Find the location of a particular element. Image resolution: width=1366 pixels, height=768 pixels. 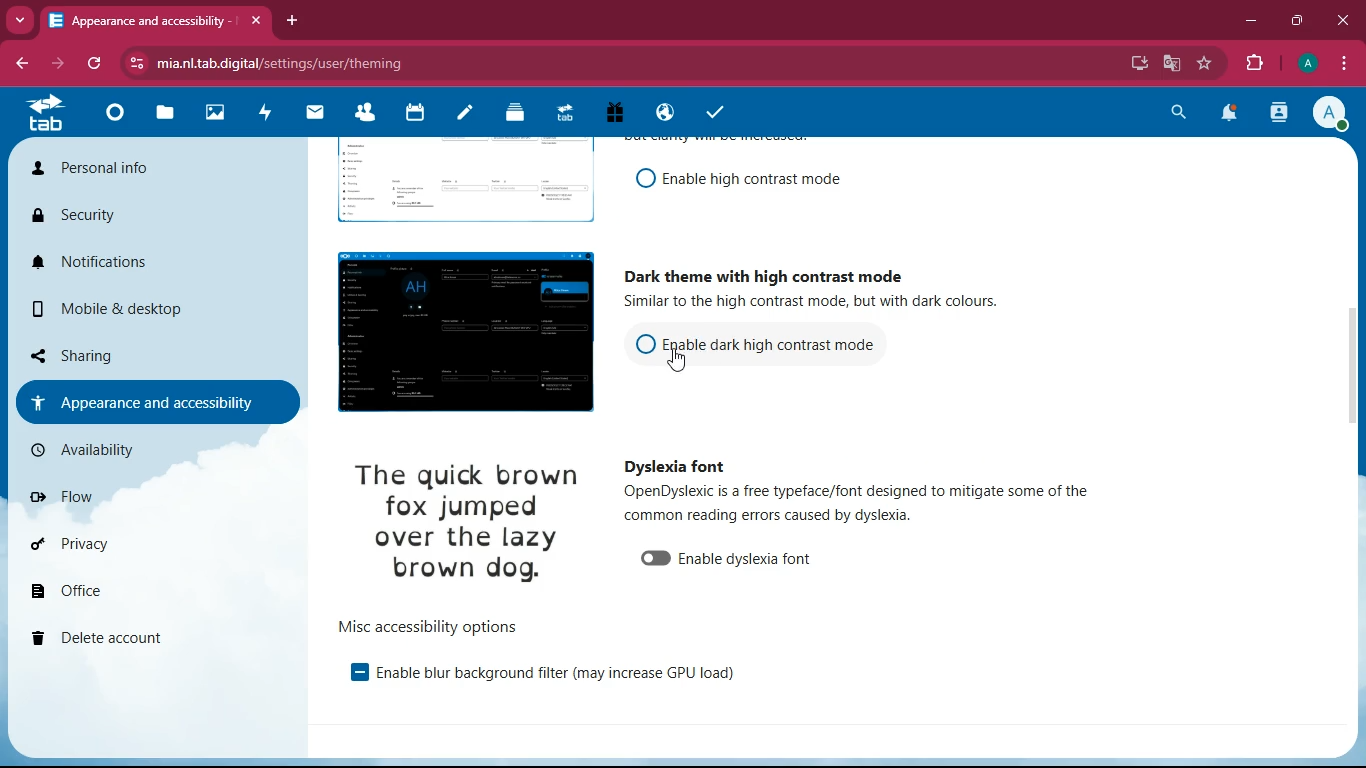

appearance is located at coordinates (156, 401).